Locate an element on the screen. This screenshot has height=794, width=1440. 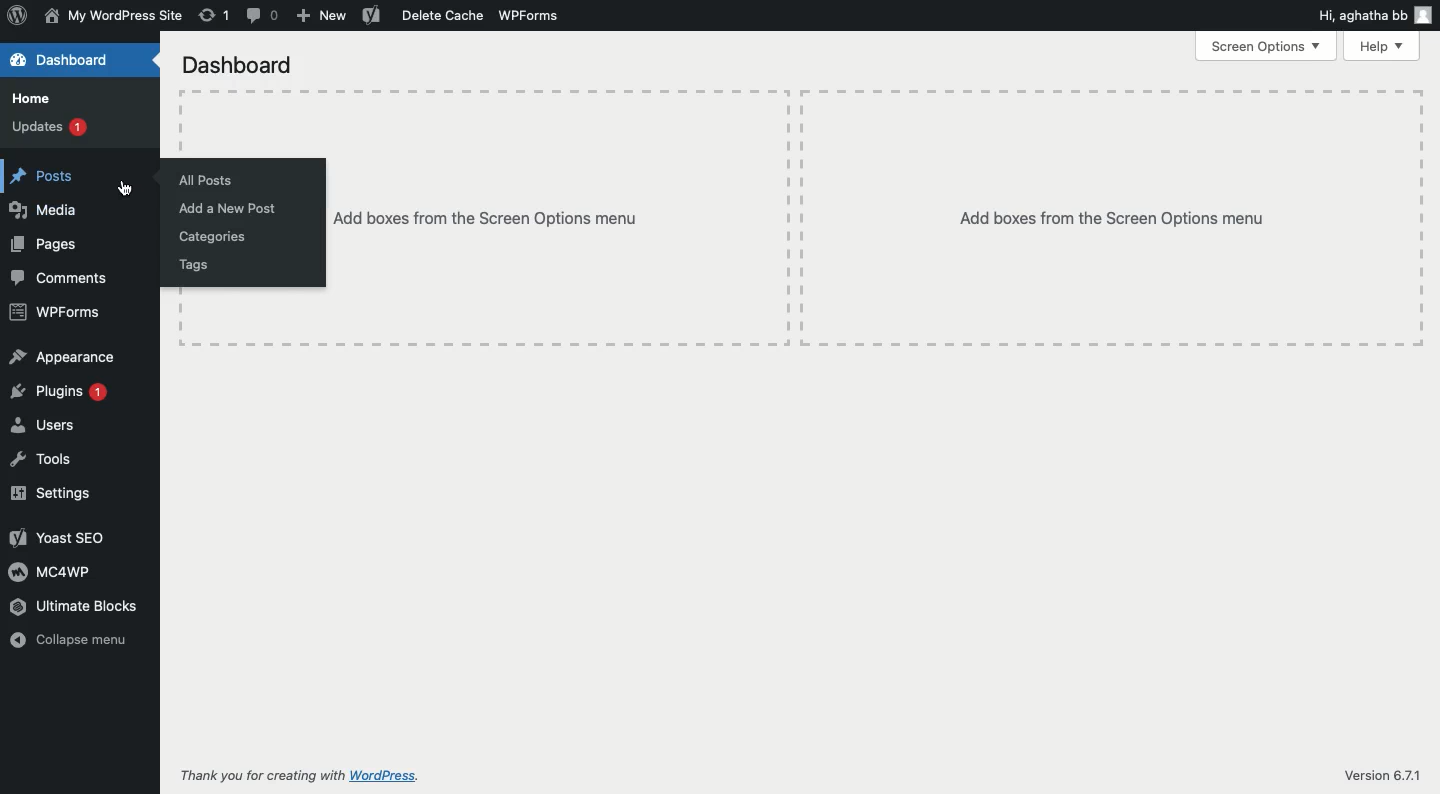
Home is located at coordinates (39, 97).